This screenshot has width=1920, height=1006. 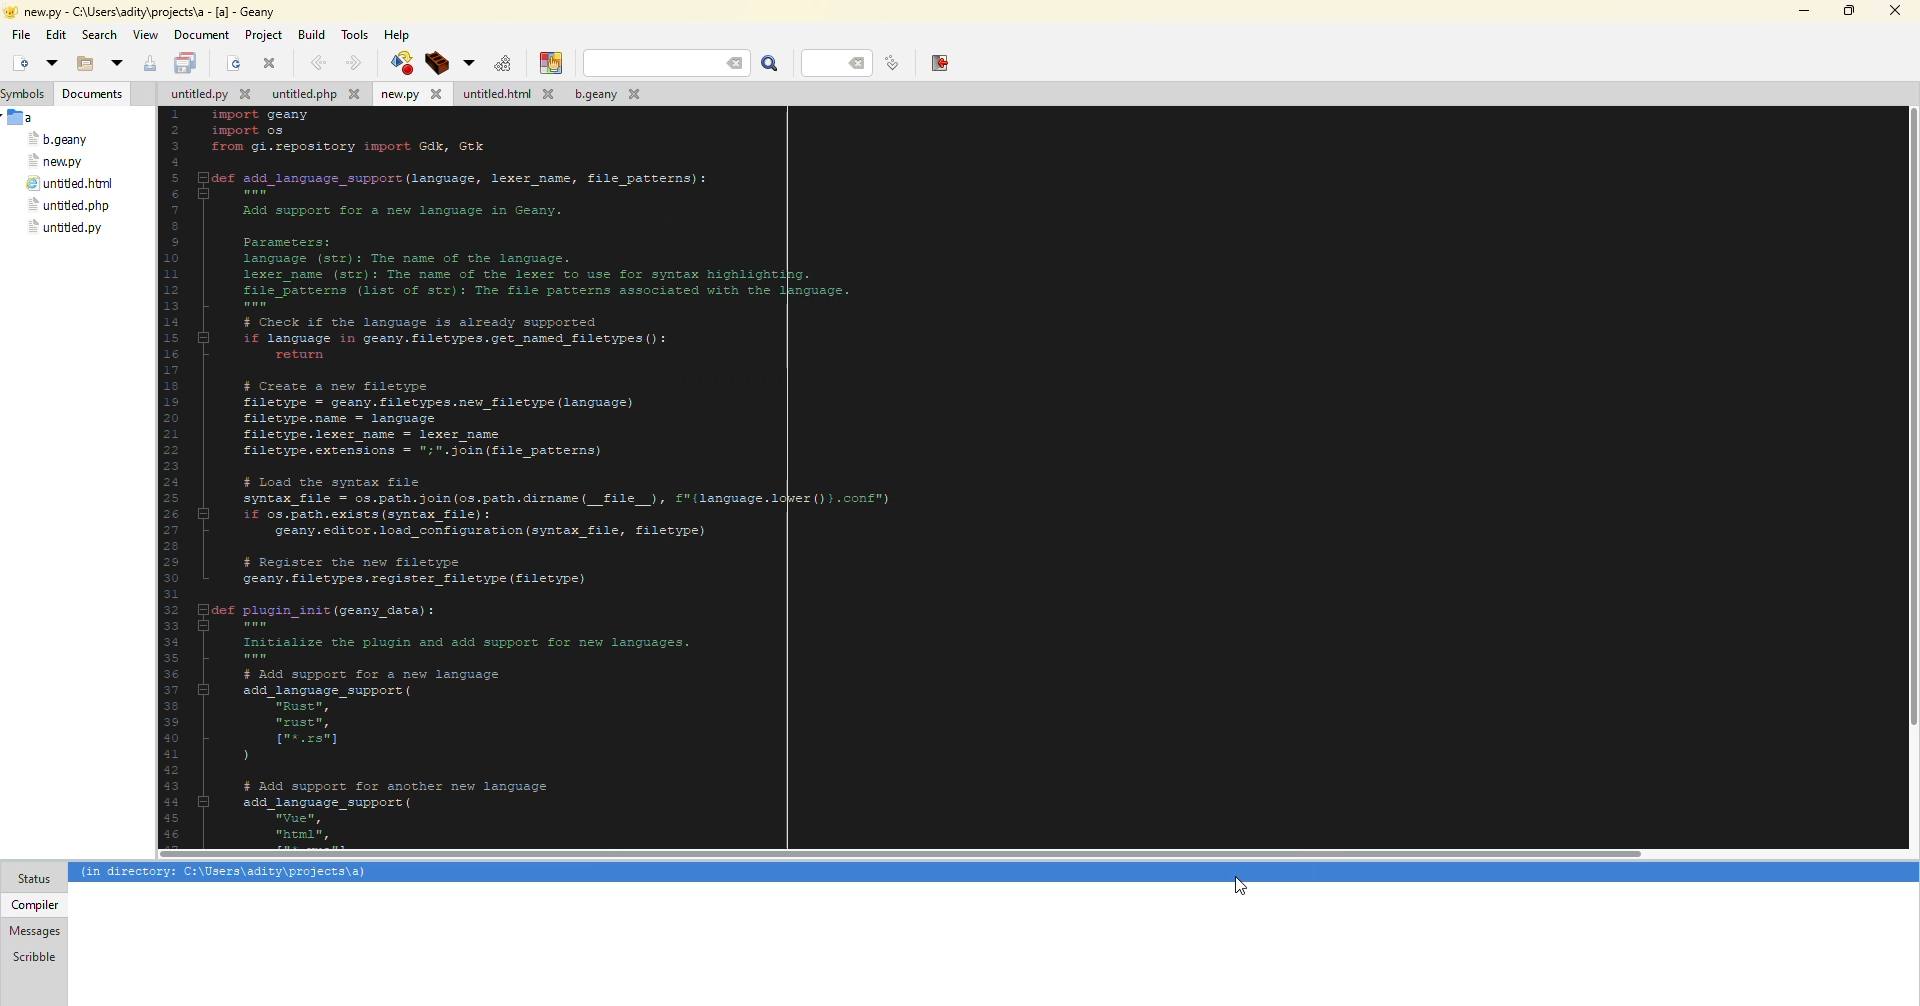 I want to click on close, so click(x=1894, y=11).